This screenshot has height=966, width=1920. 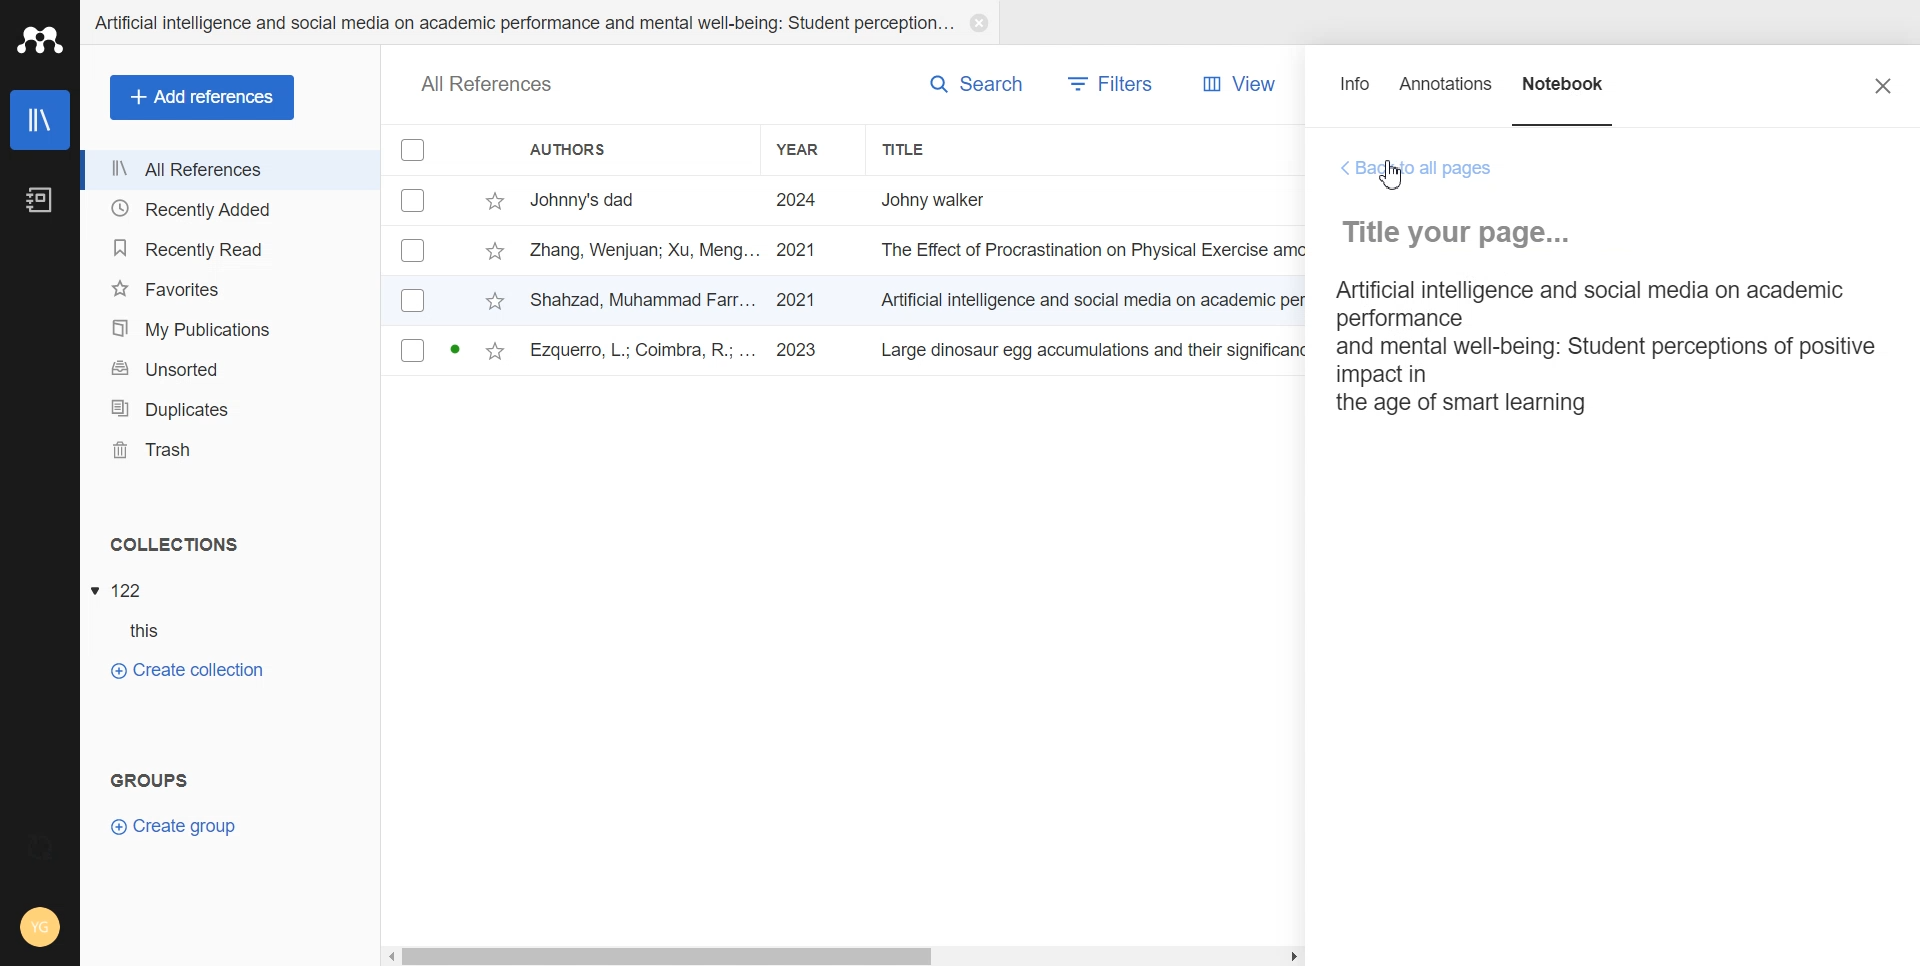 I want to click on all references, so click(x=487, y=86).